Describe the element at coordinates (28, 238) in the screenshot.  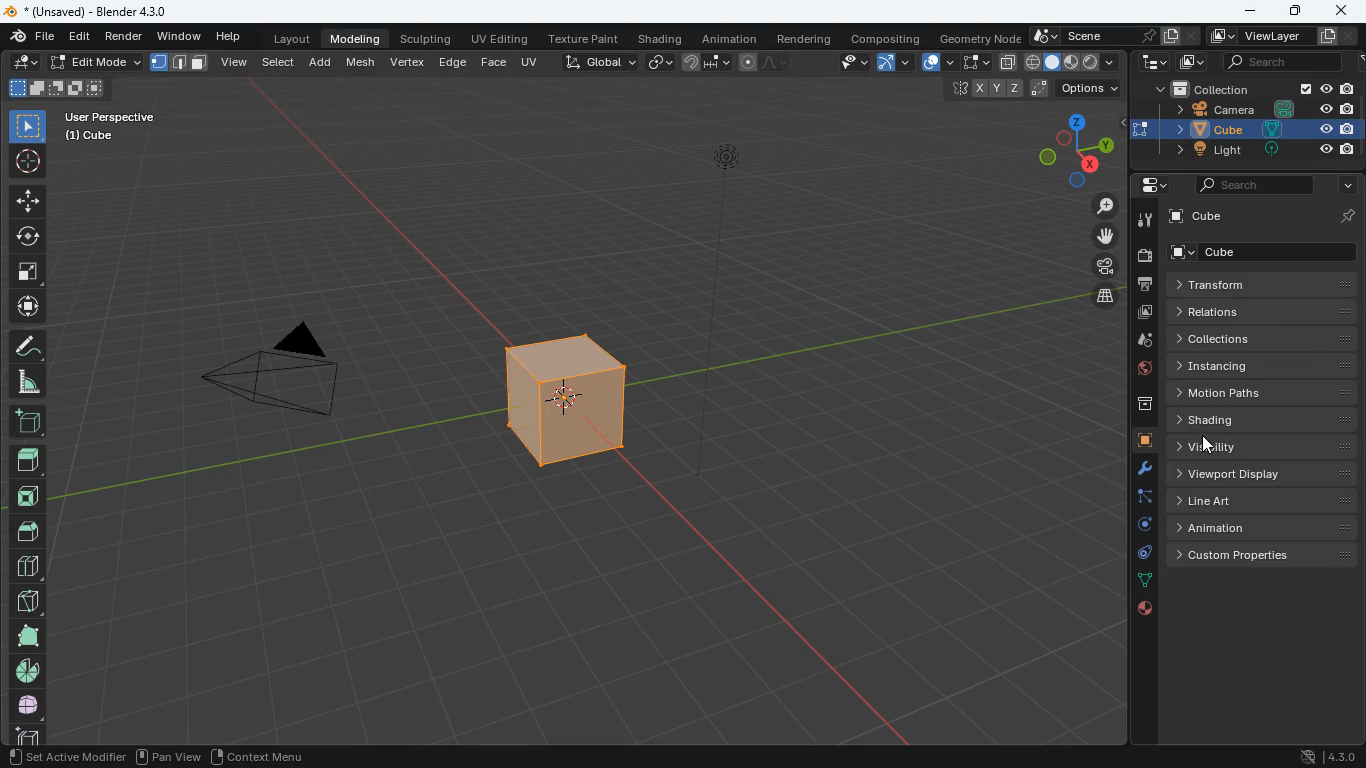
I see `rotate` at that location.